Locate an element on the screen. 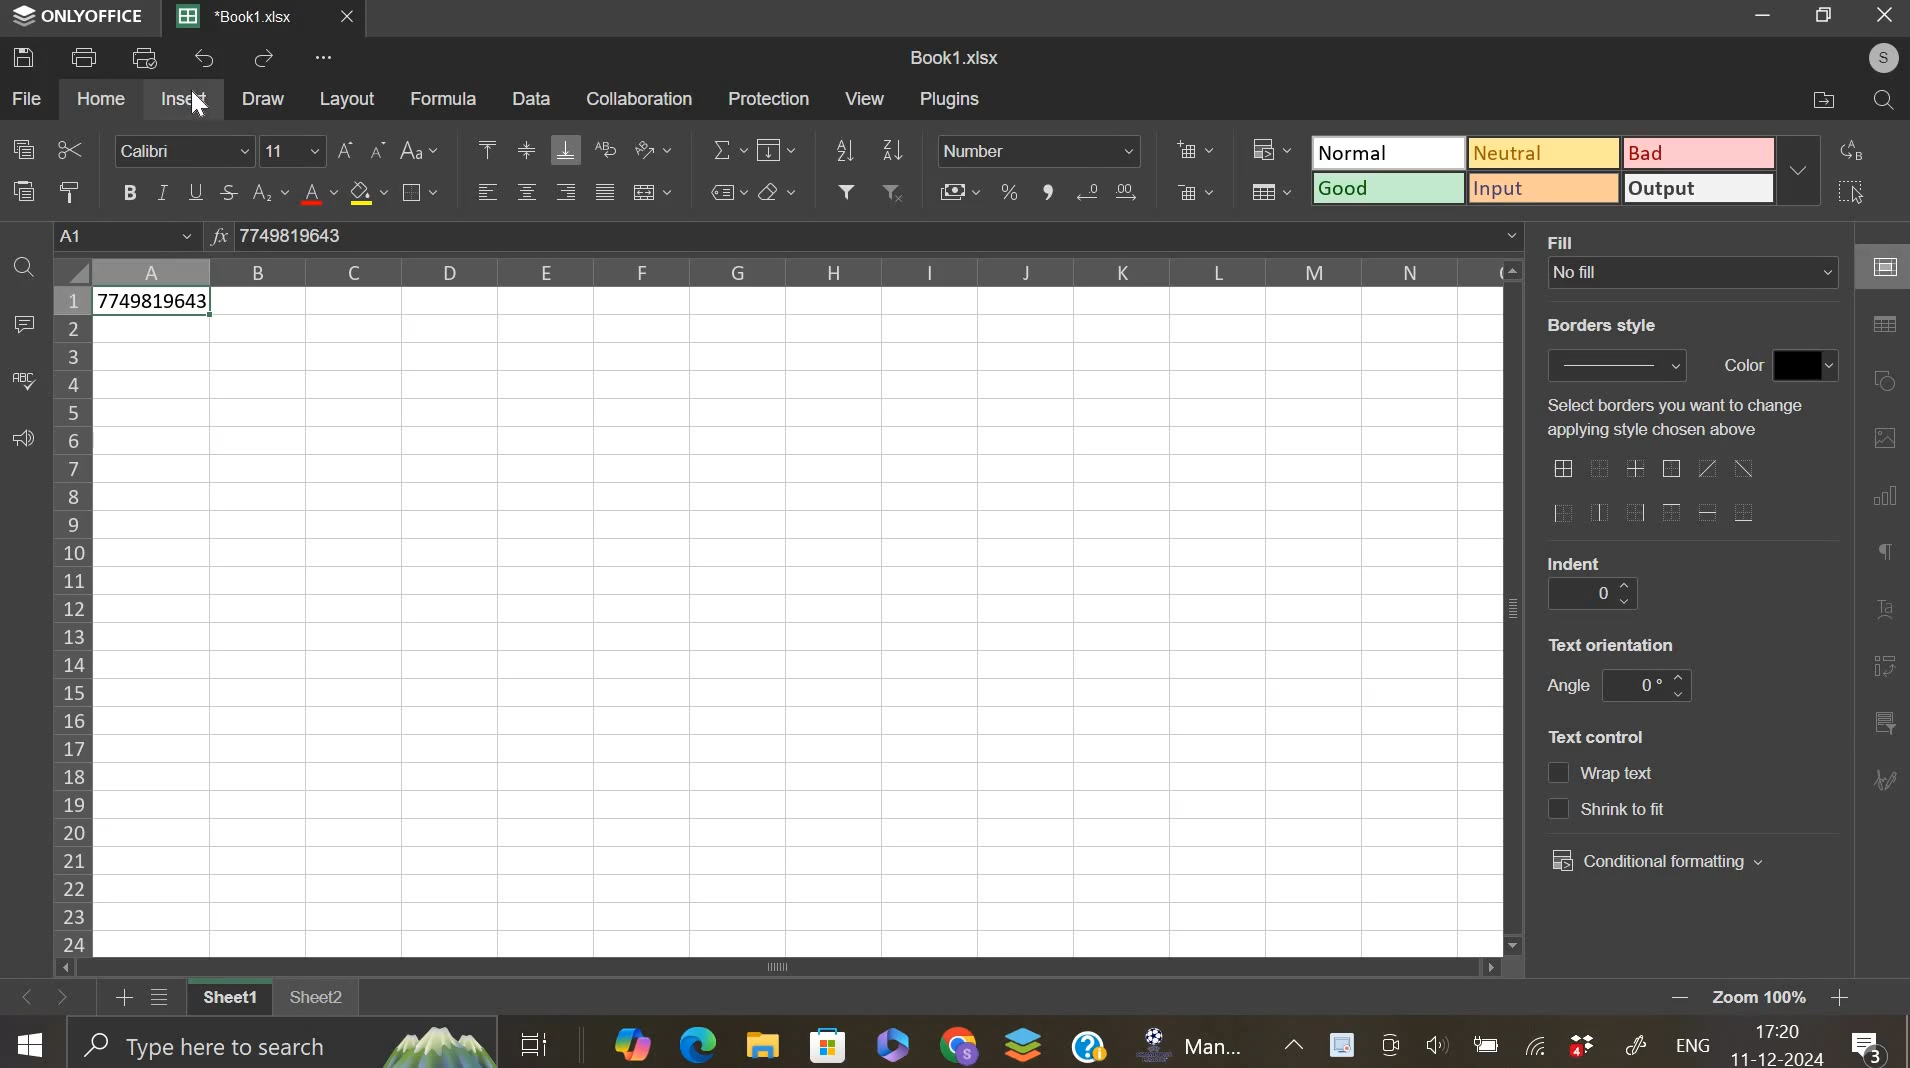  text is located at coordinates (1596, 737).